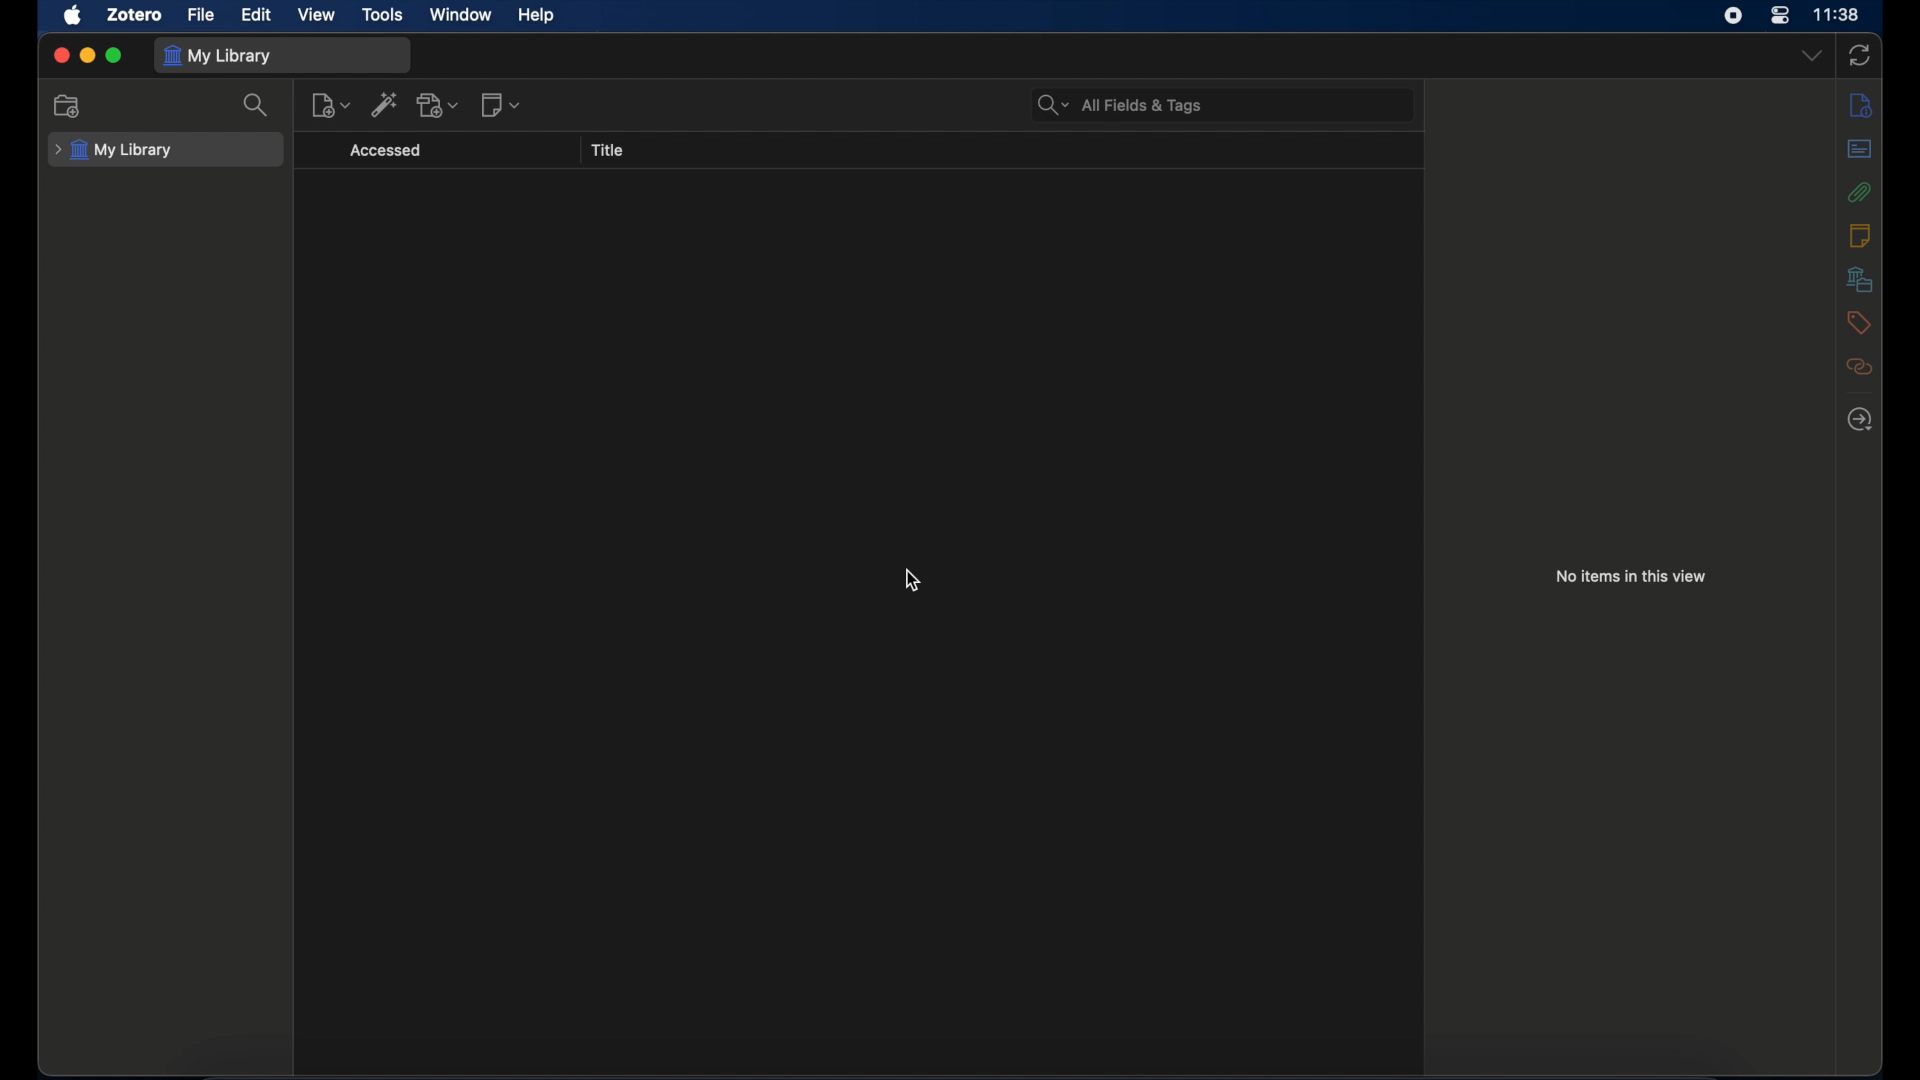  I want to click on my library, so click(113, 150).